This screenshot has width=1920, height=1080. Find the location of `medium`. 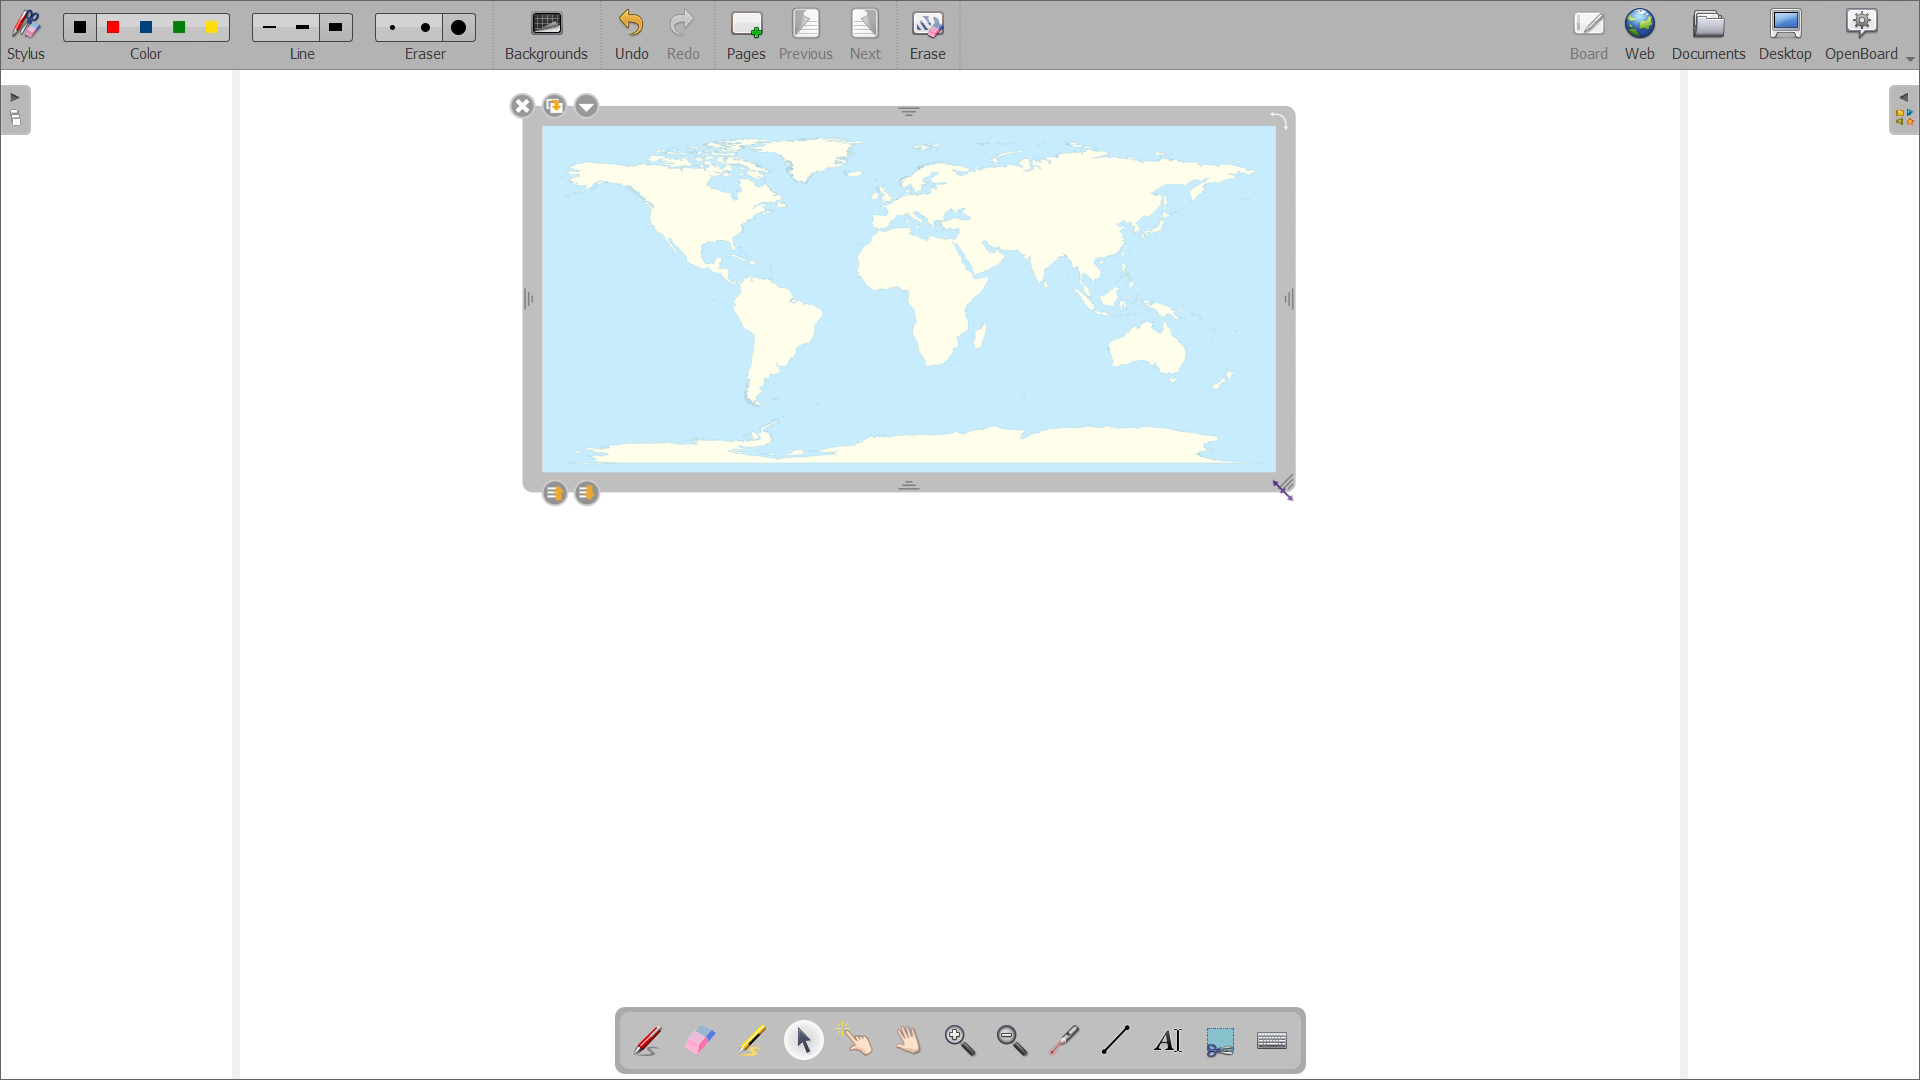

medium is located at coordinates (428, 28).